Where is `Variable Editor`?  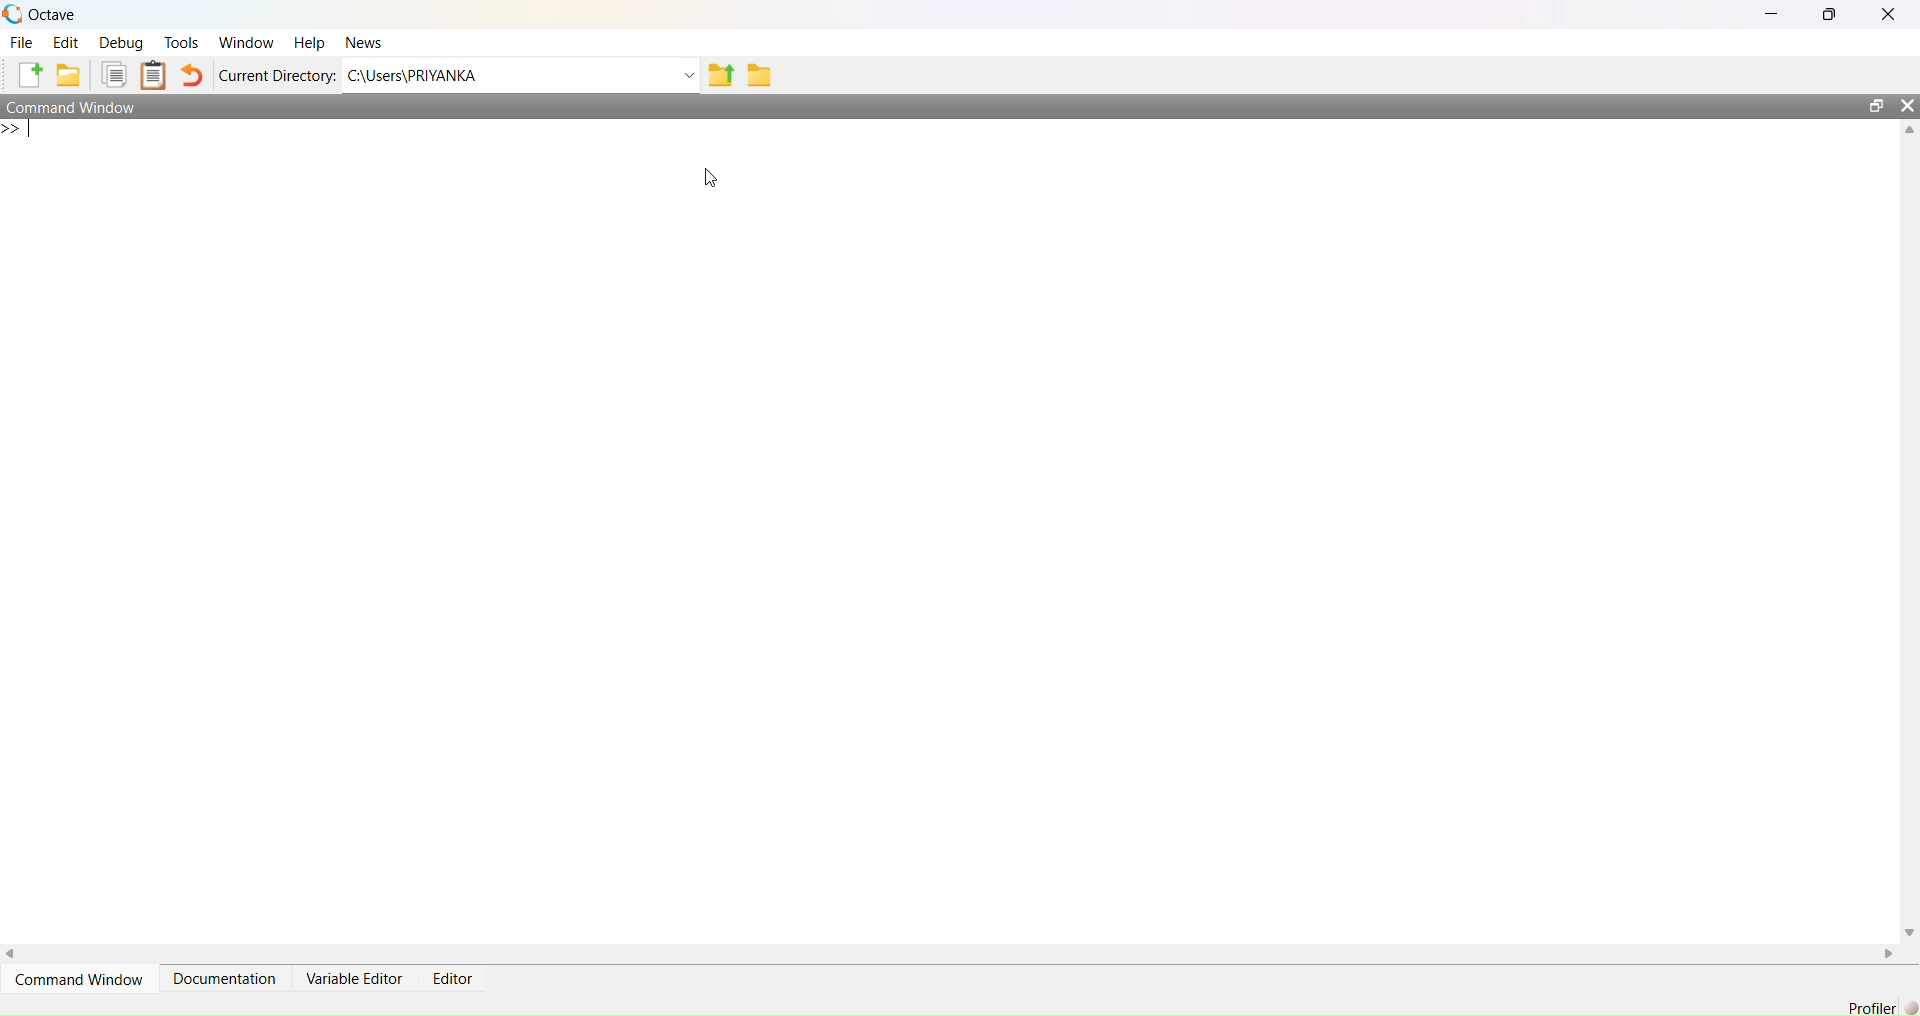 Variable Editor is located at coordinates (353, 979).